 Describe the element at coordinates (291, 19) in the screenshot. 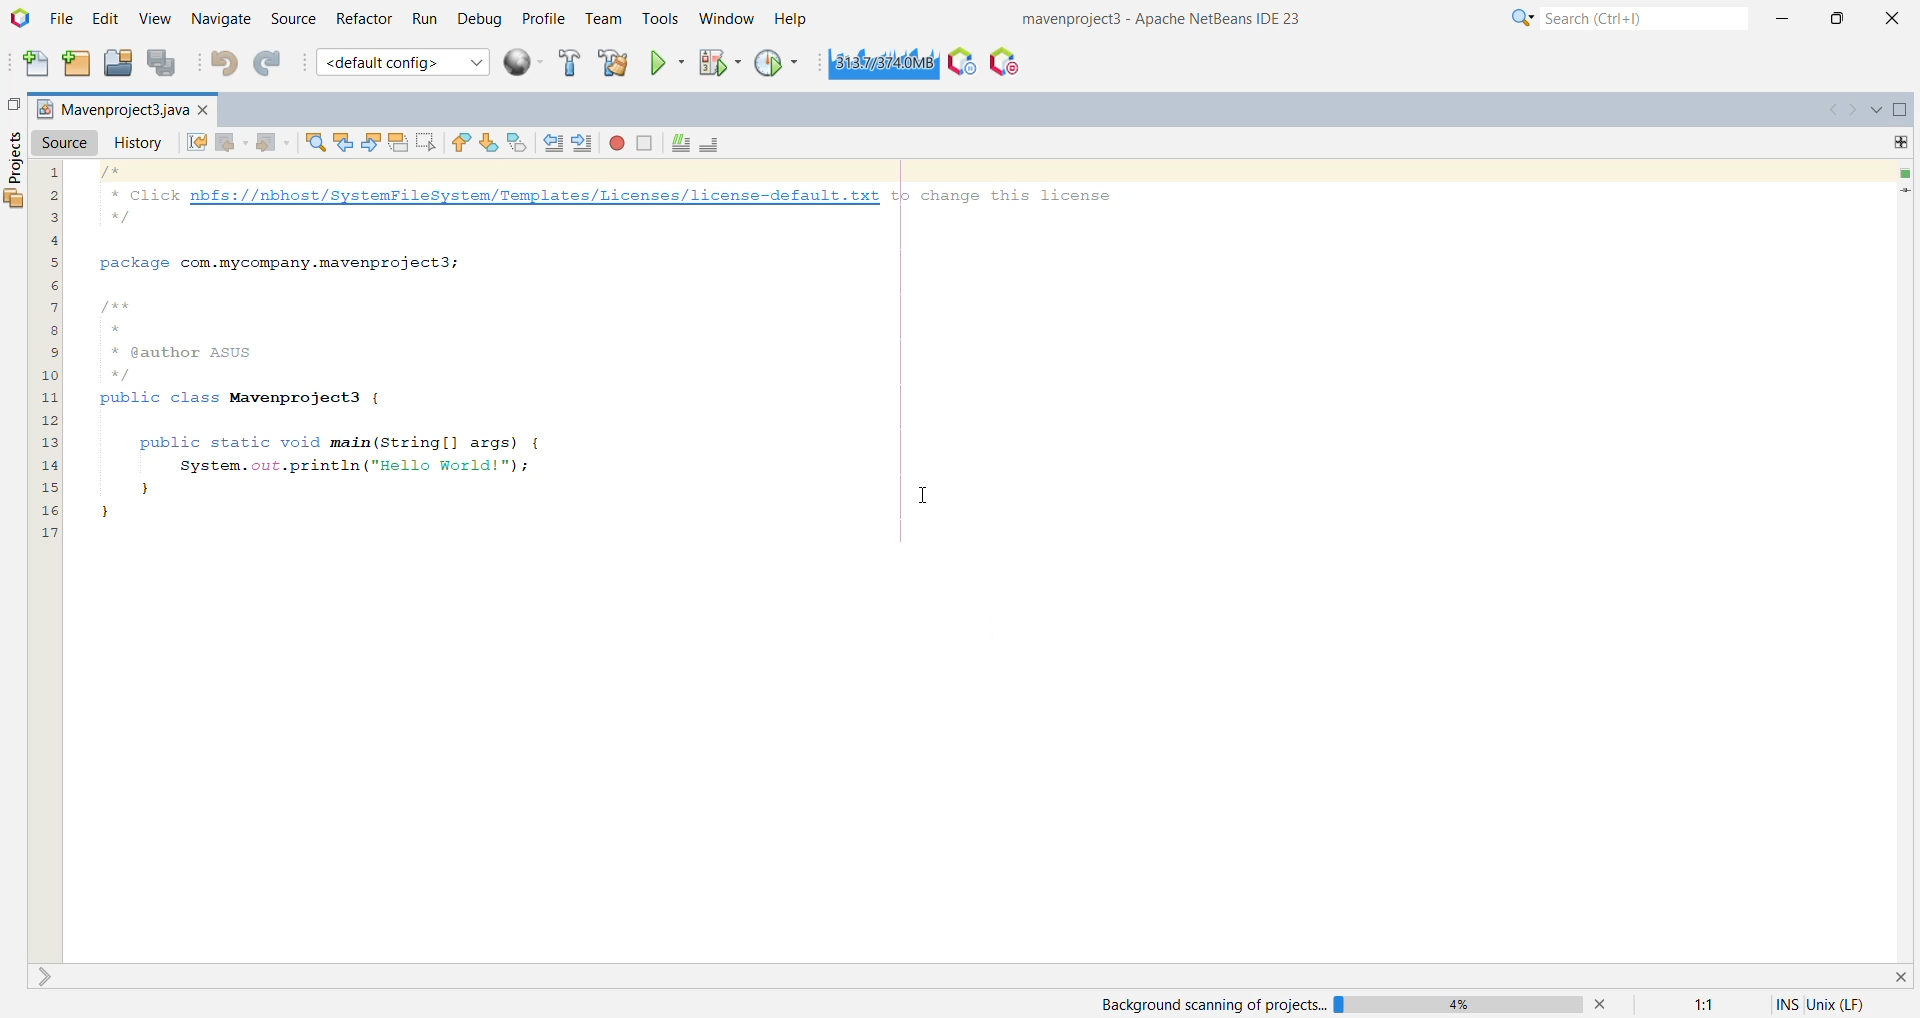

I see `Source` at that location.